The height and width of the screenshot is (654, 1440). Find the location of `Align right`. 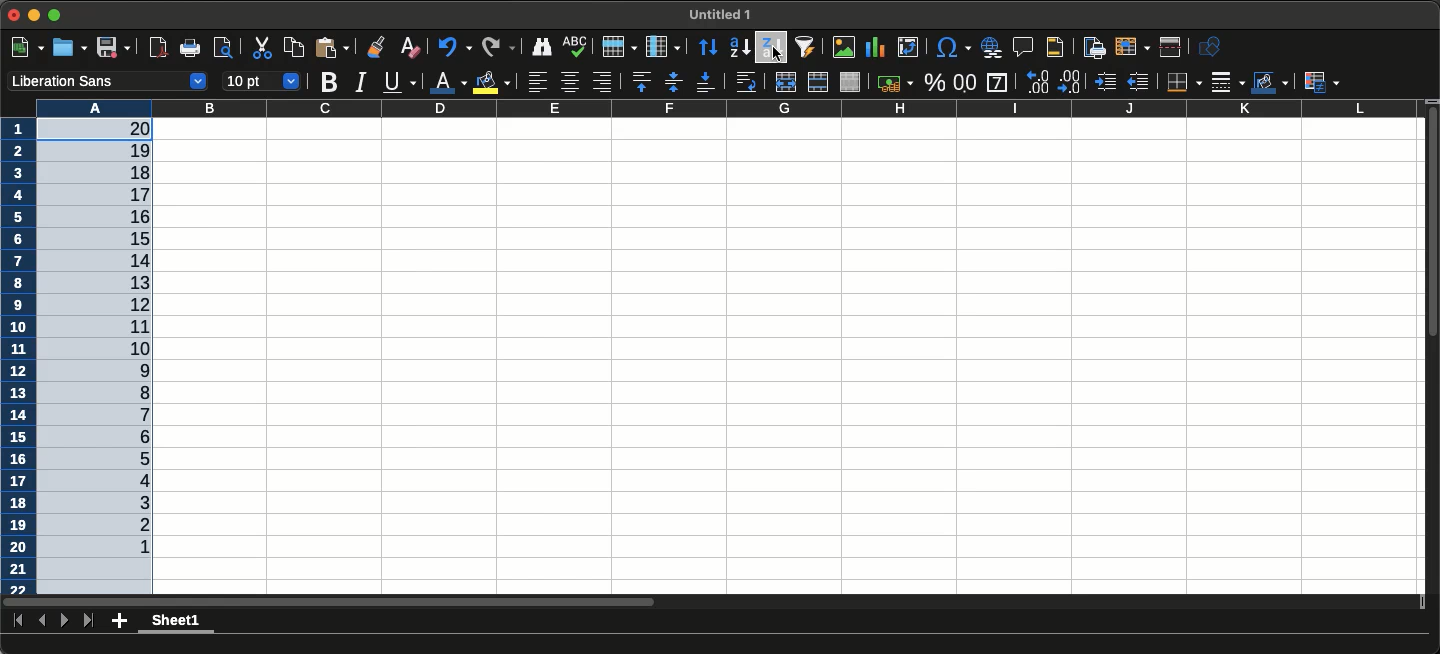

Align right is located at coordinates (602, 83).